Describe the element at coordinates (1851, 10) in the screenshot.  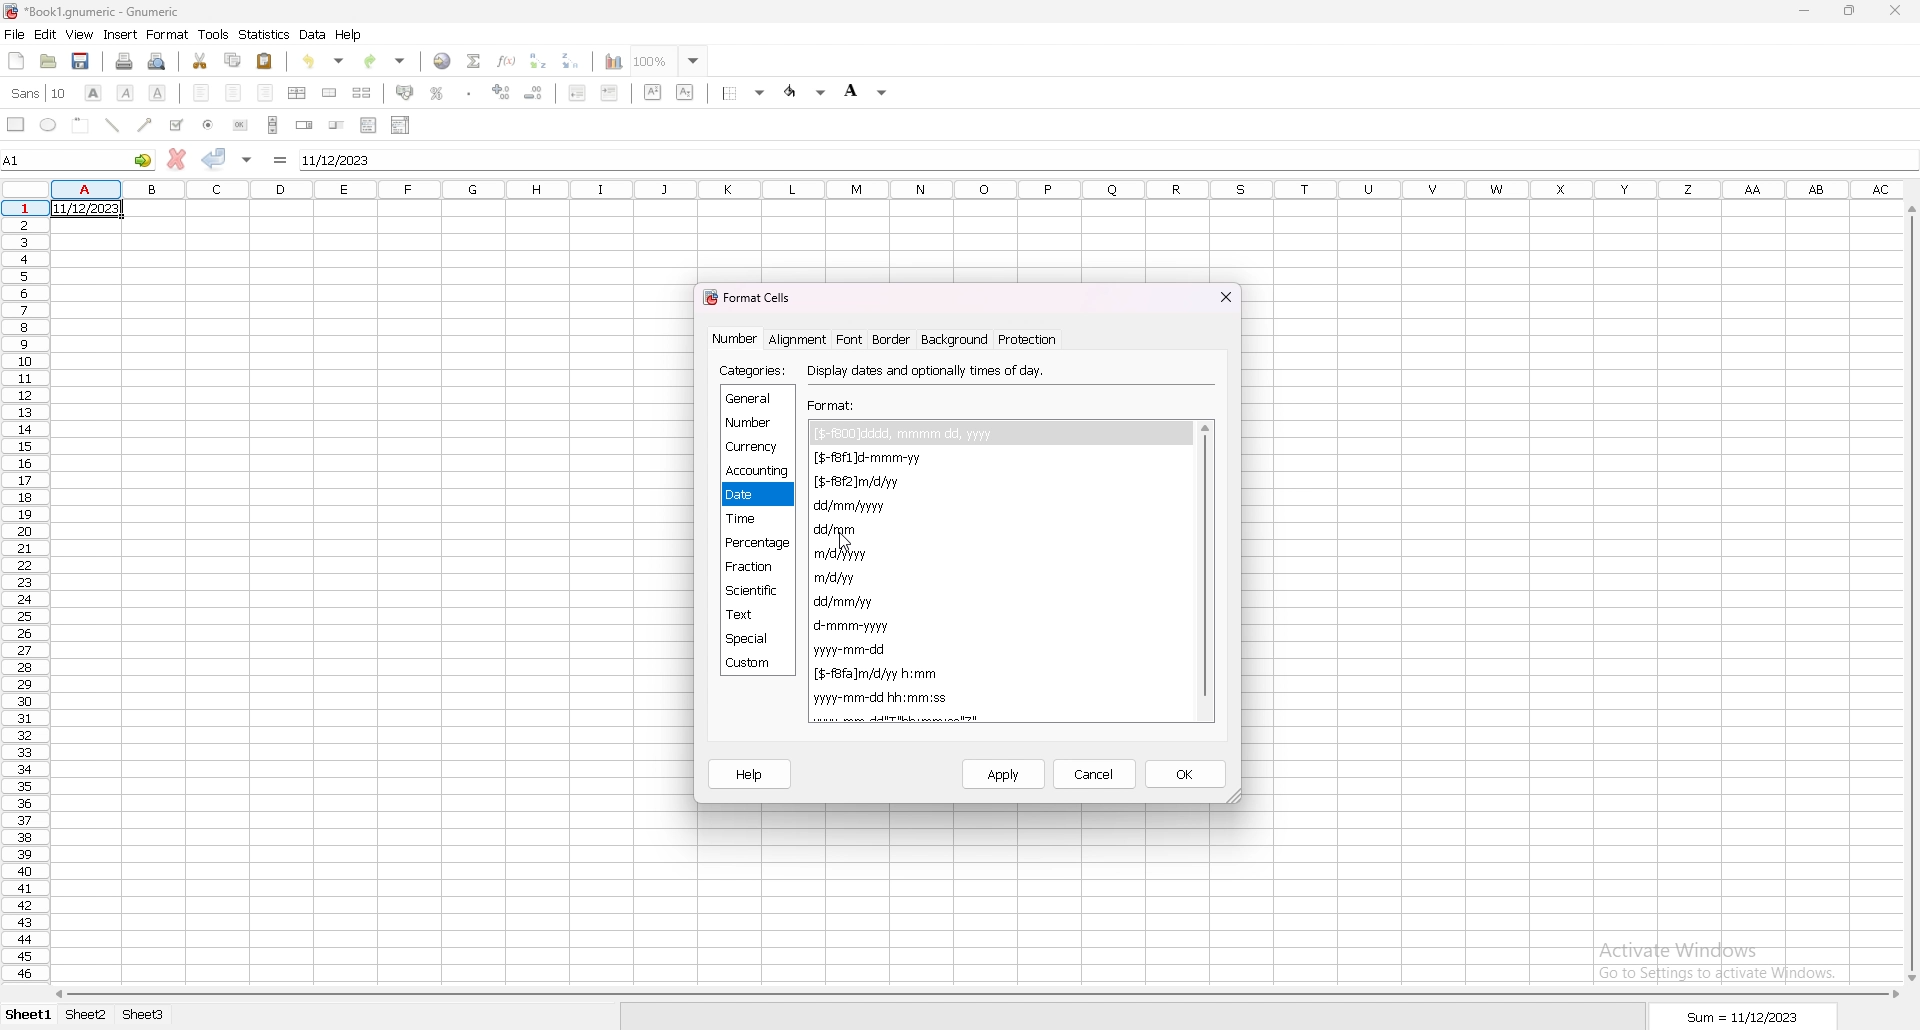
I see `resize` at that location.